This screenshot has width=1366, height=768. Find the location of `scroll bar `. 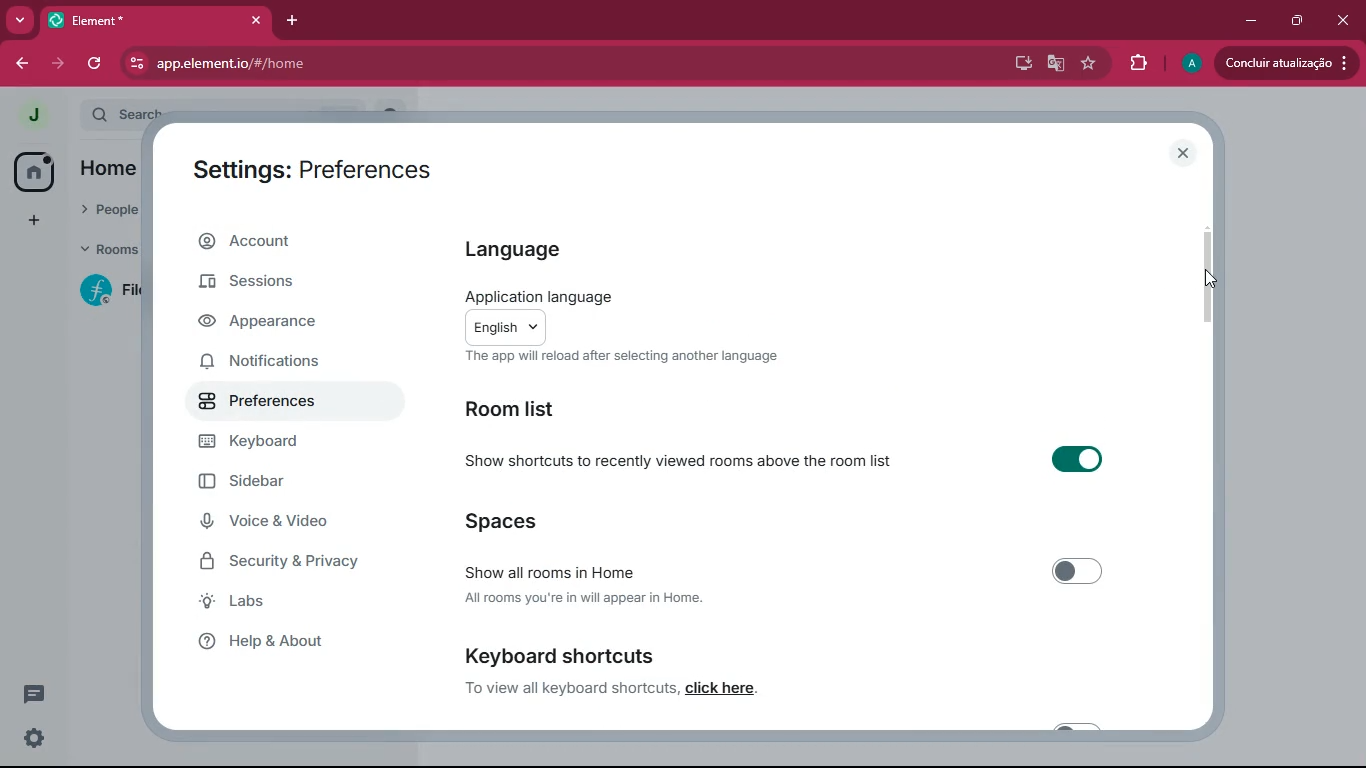

scroll bar  is located at coordinates (1216, 271).